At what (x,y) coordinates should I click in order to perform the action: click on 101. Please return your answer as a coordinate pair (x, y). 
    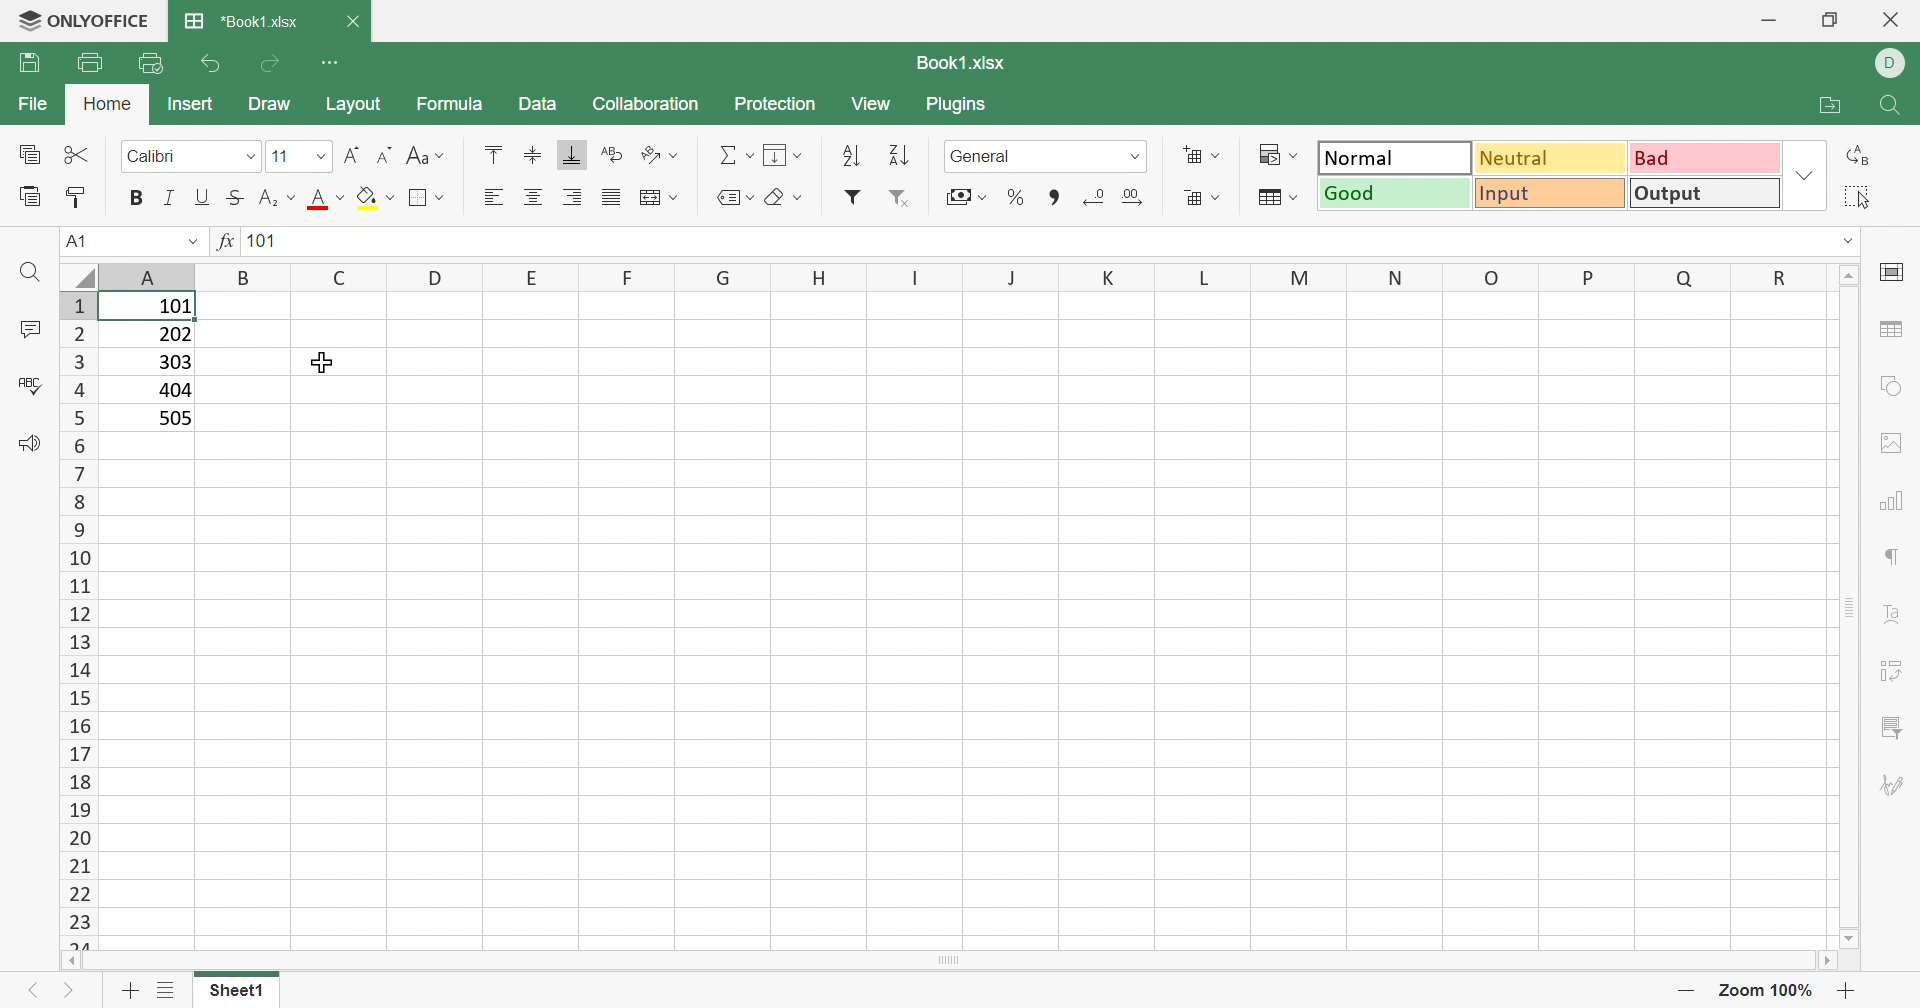
    Looking at the image, I should click on (171, 307).